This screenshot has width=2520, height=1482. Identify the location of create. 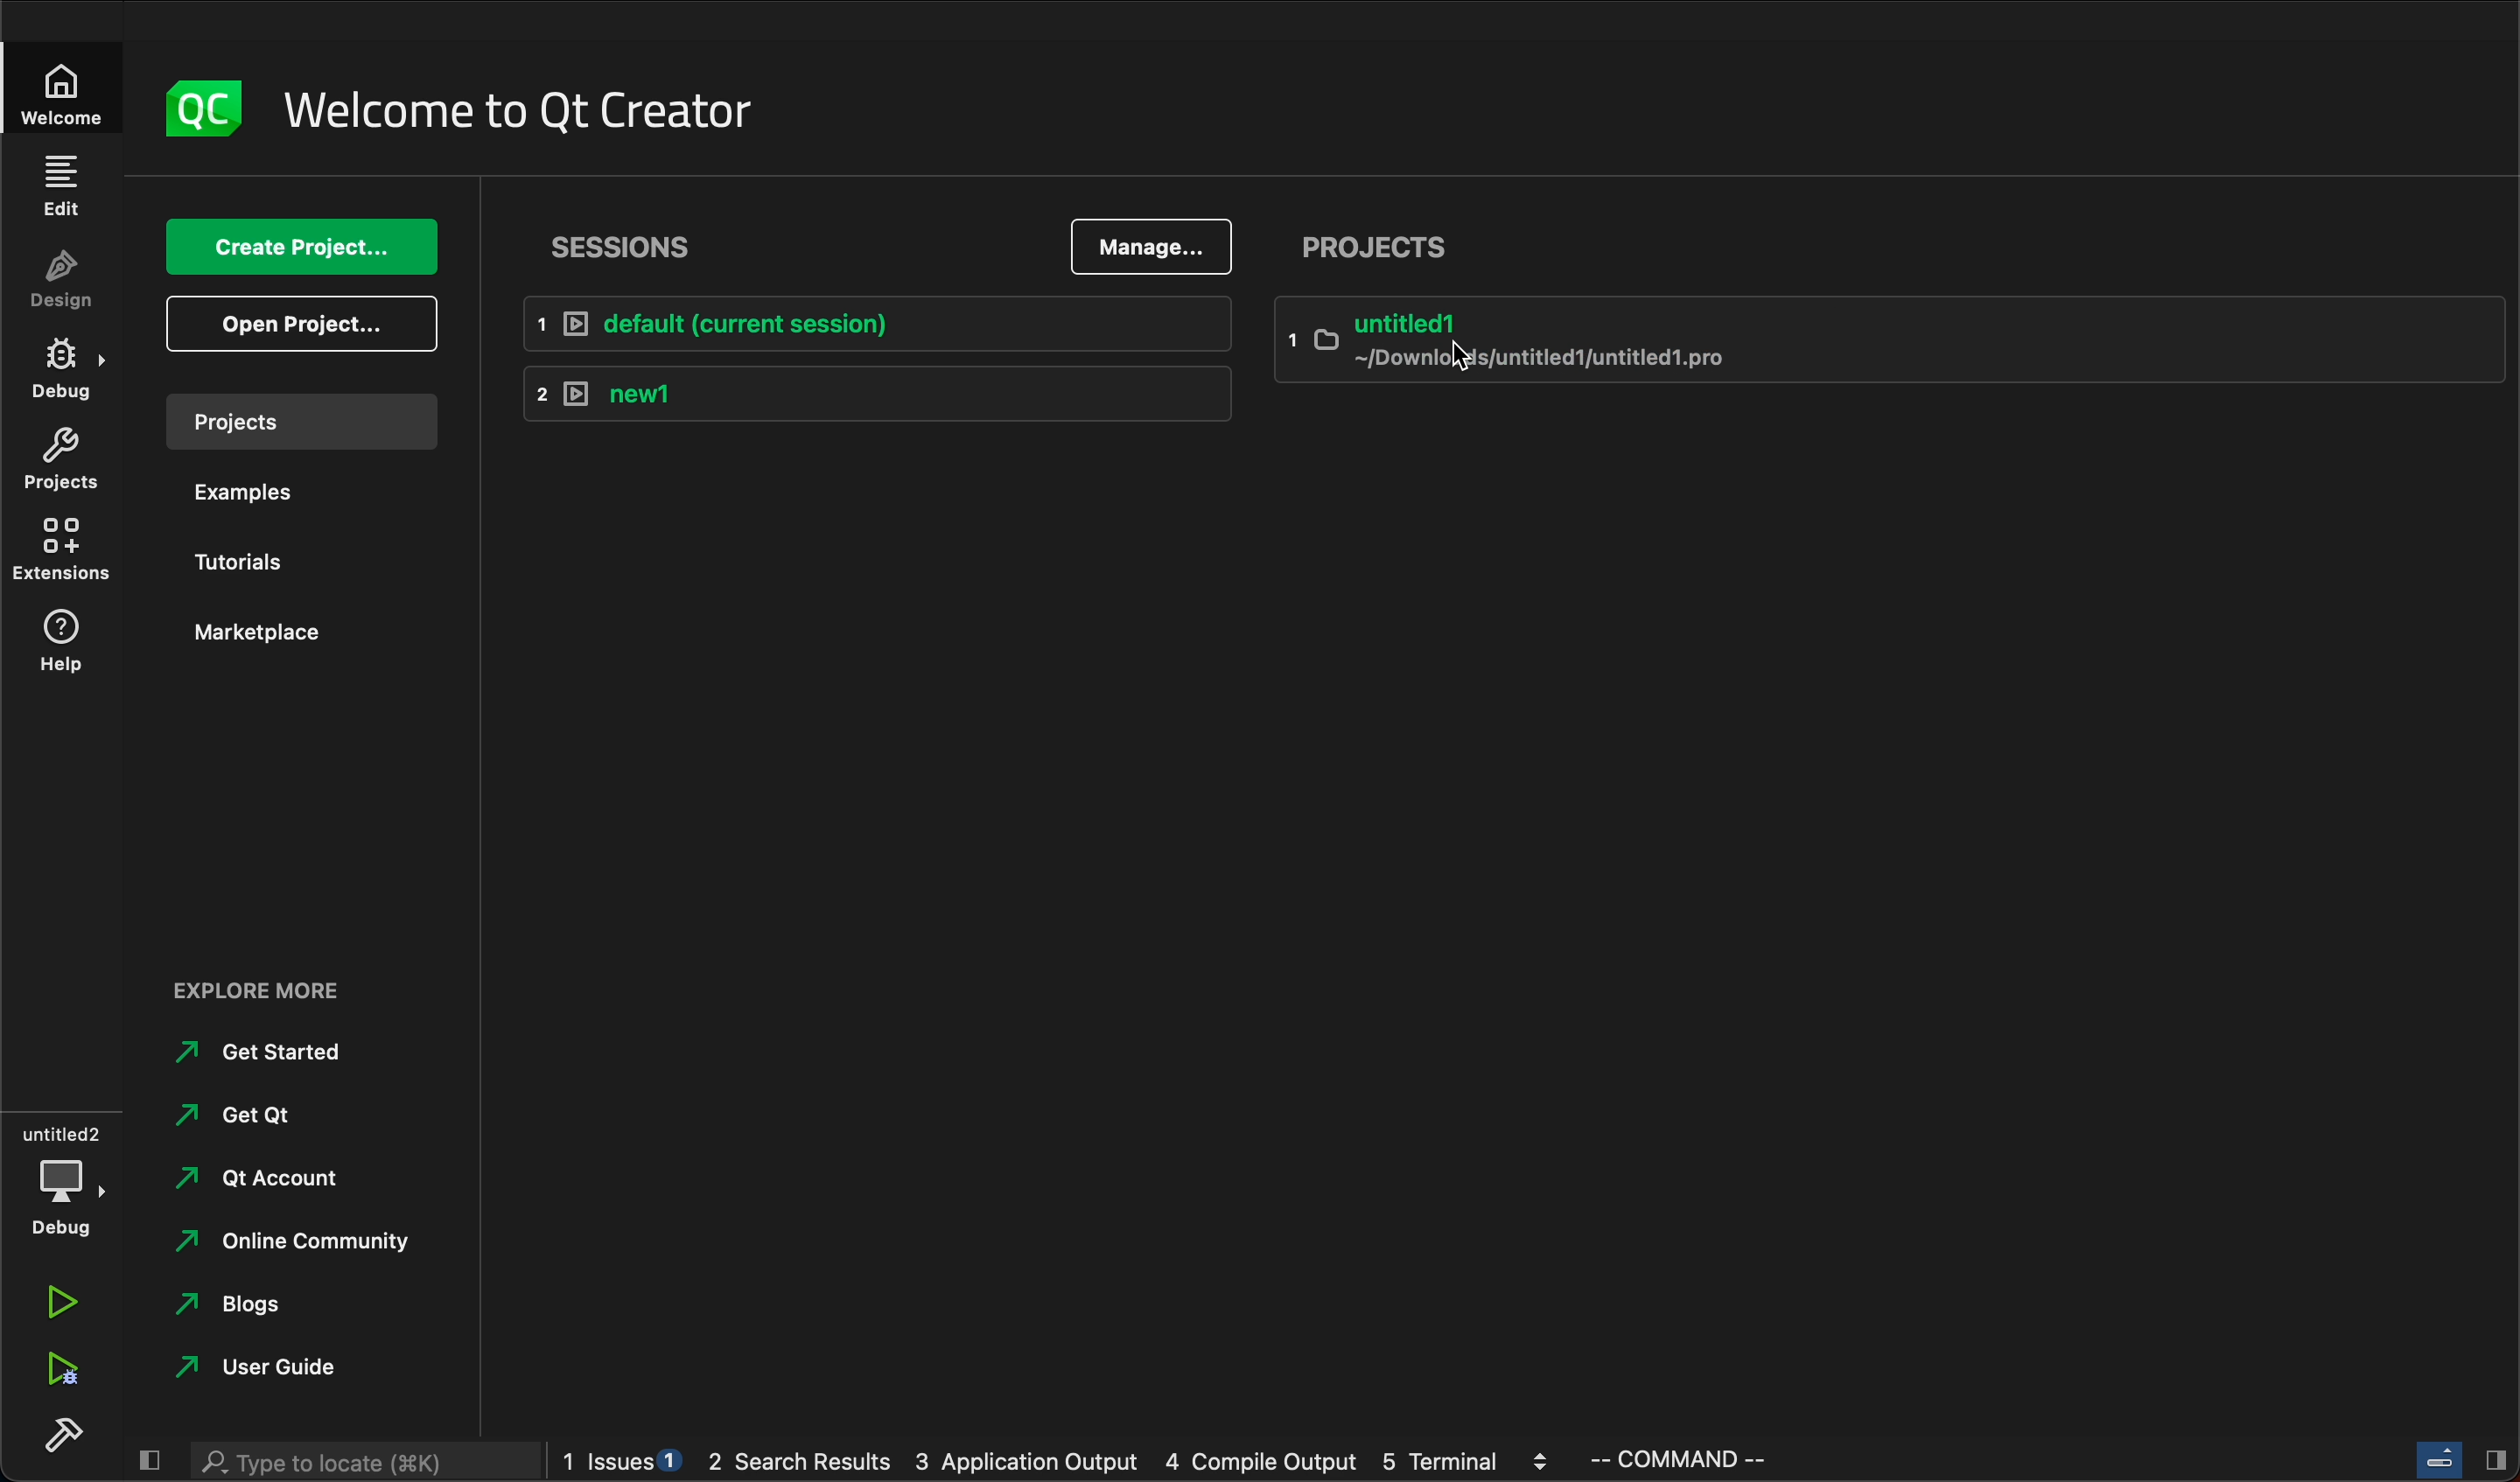
(301, 248).